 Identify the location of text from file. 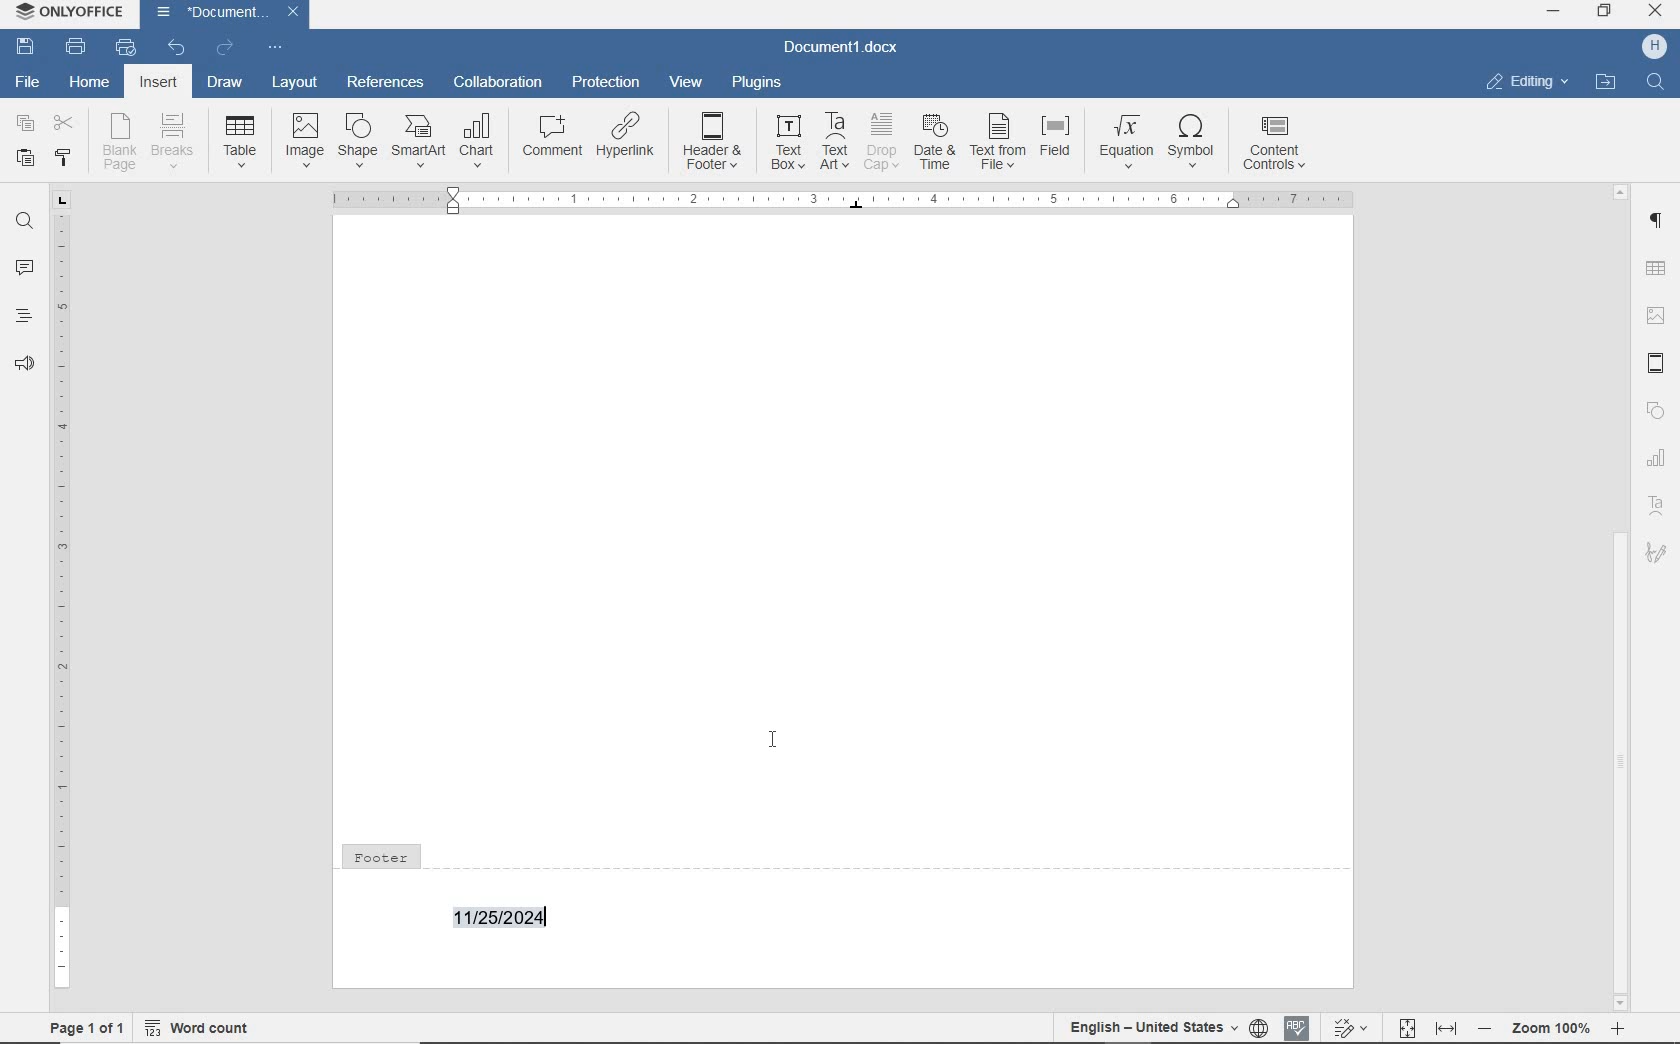
(998, 141).